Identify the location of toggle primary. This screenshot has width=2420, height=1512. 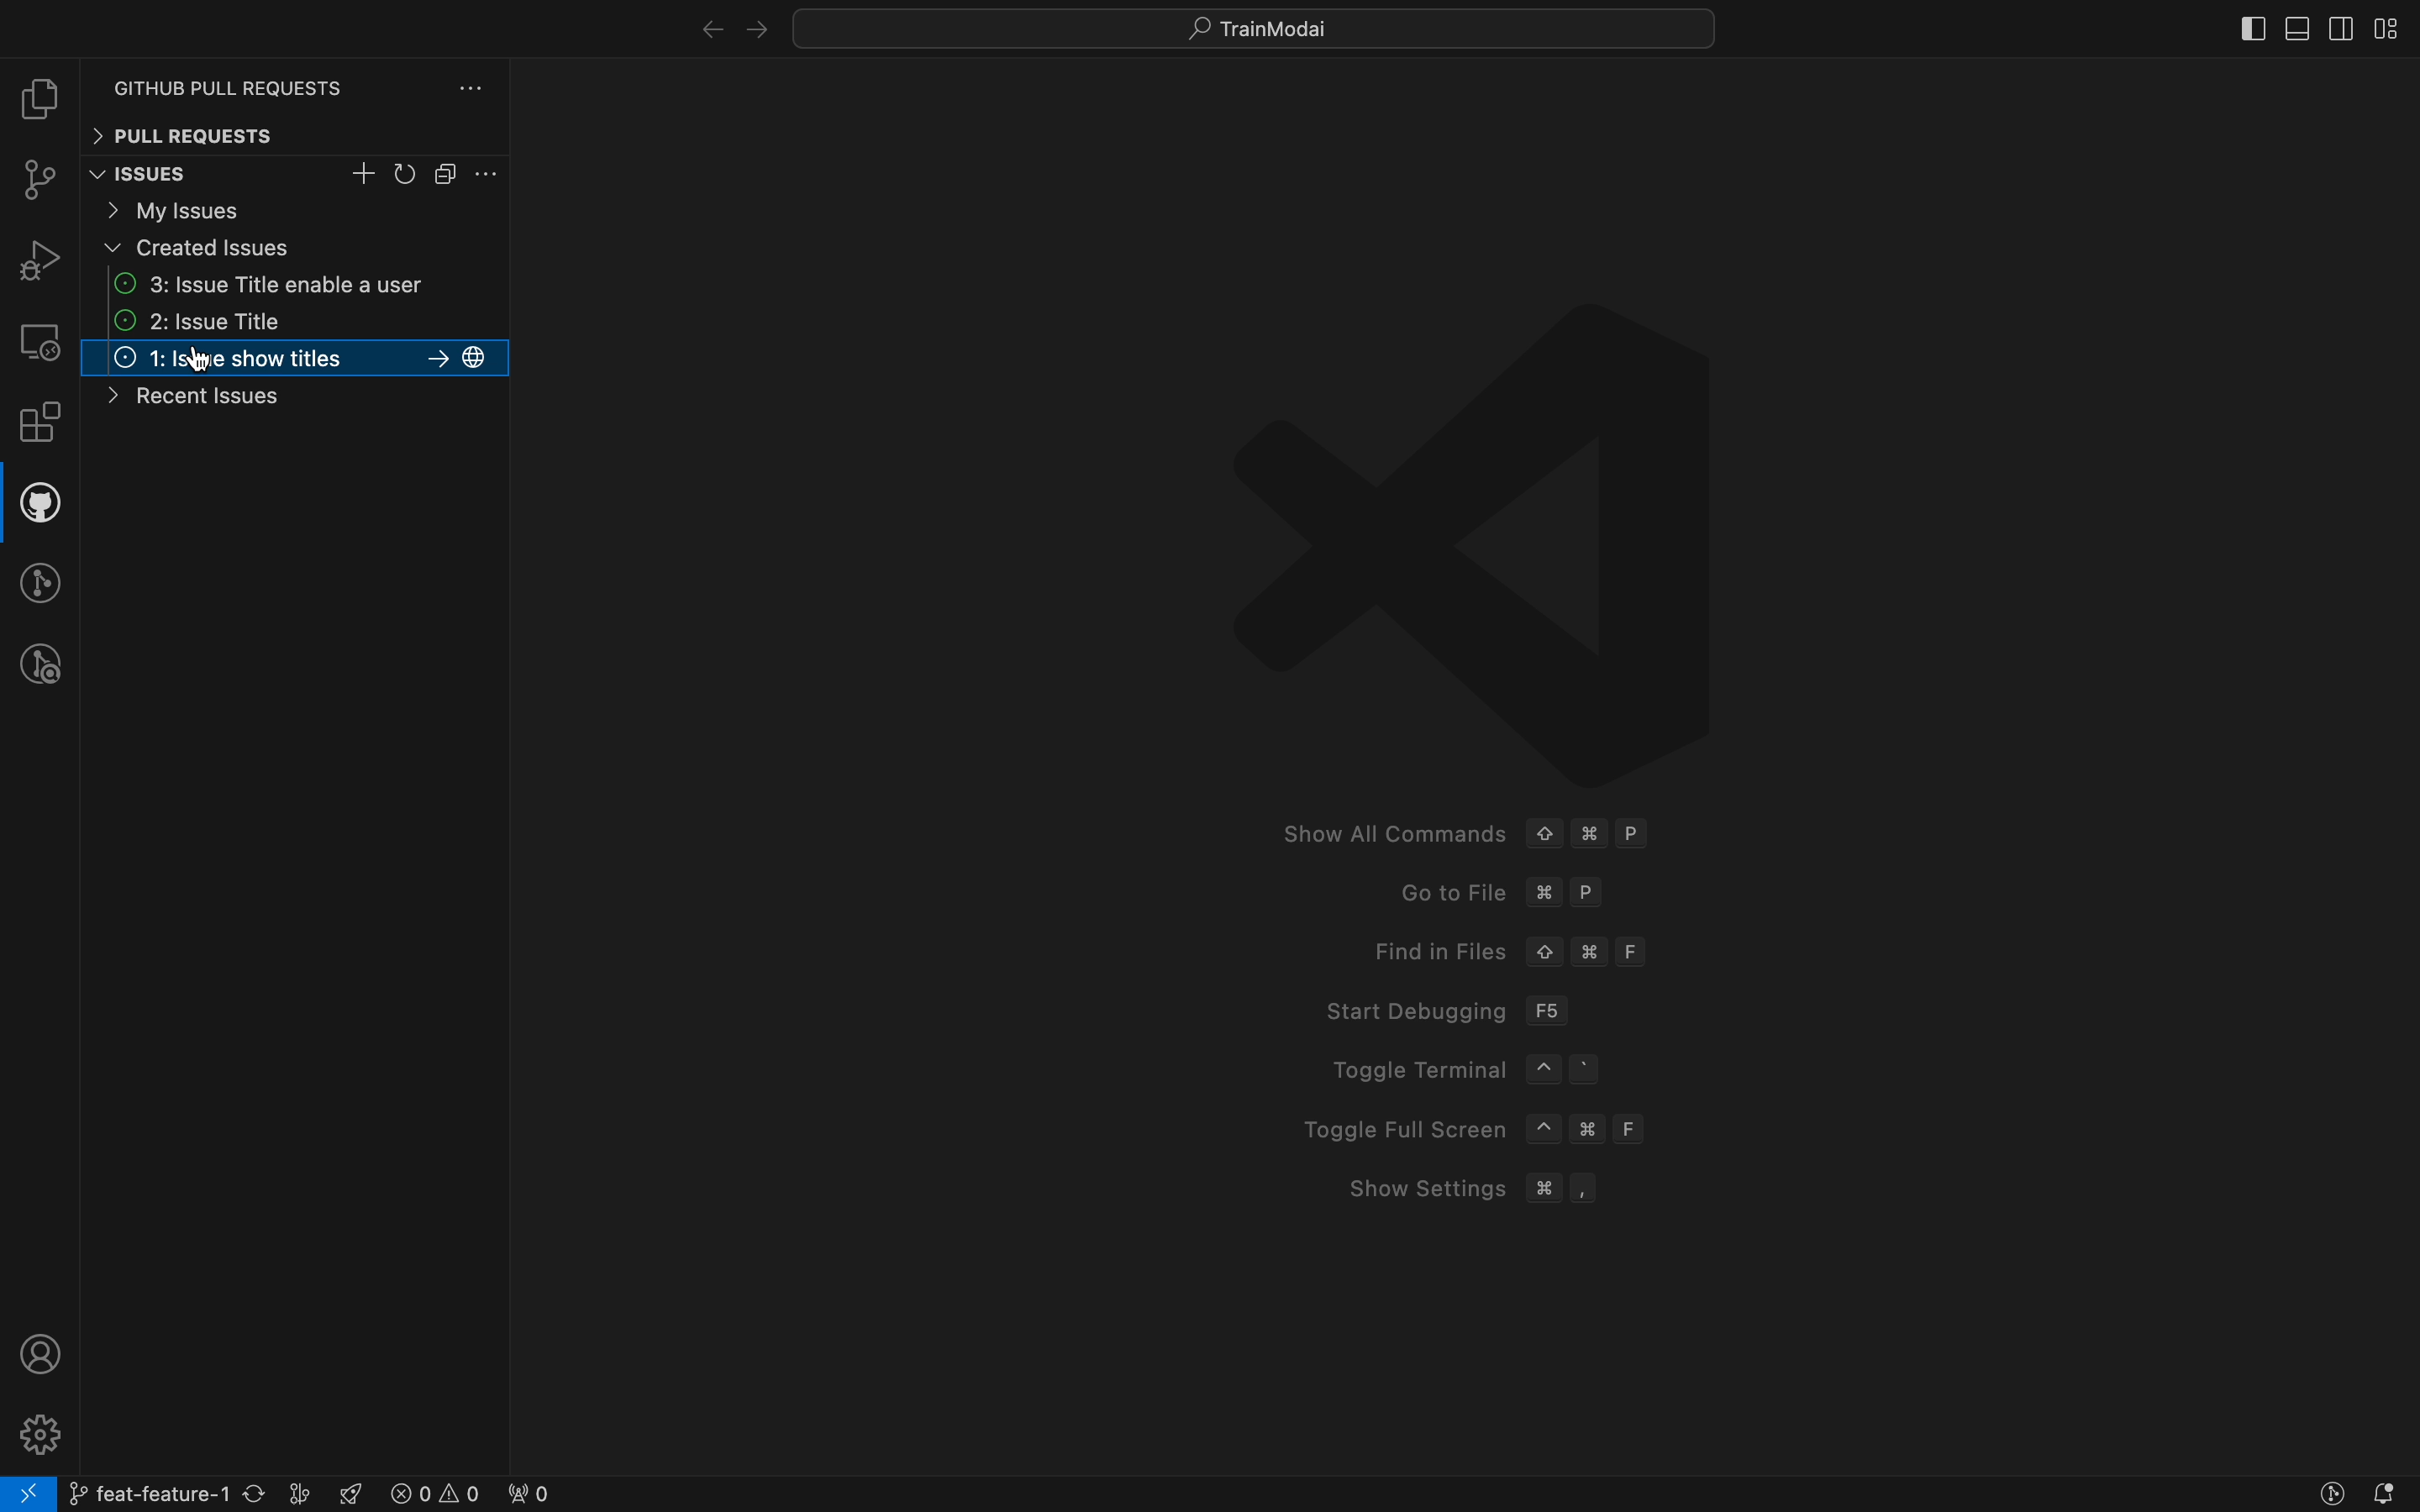
(2298, 24).